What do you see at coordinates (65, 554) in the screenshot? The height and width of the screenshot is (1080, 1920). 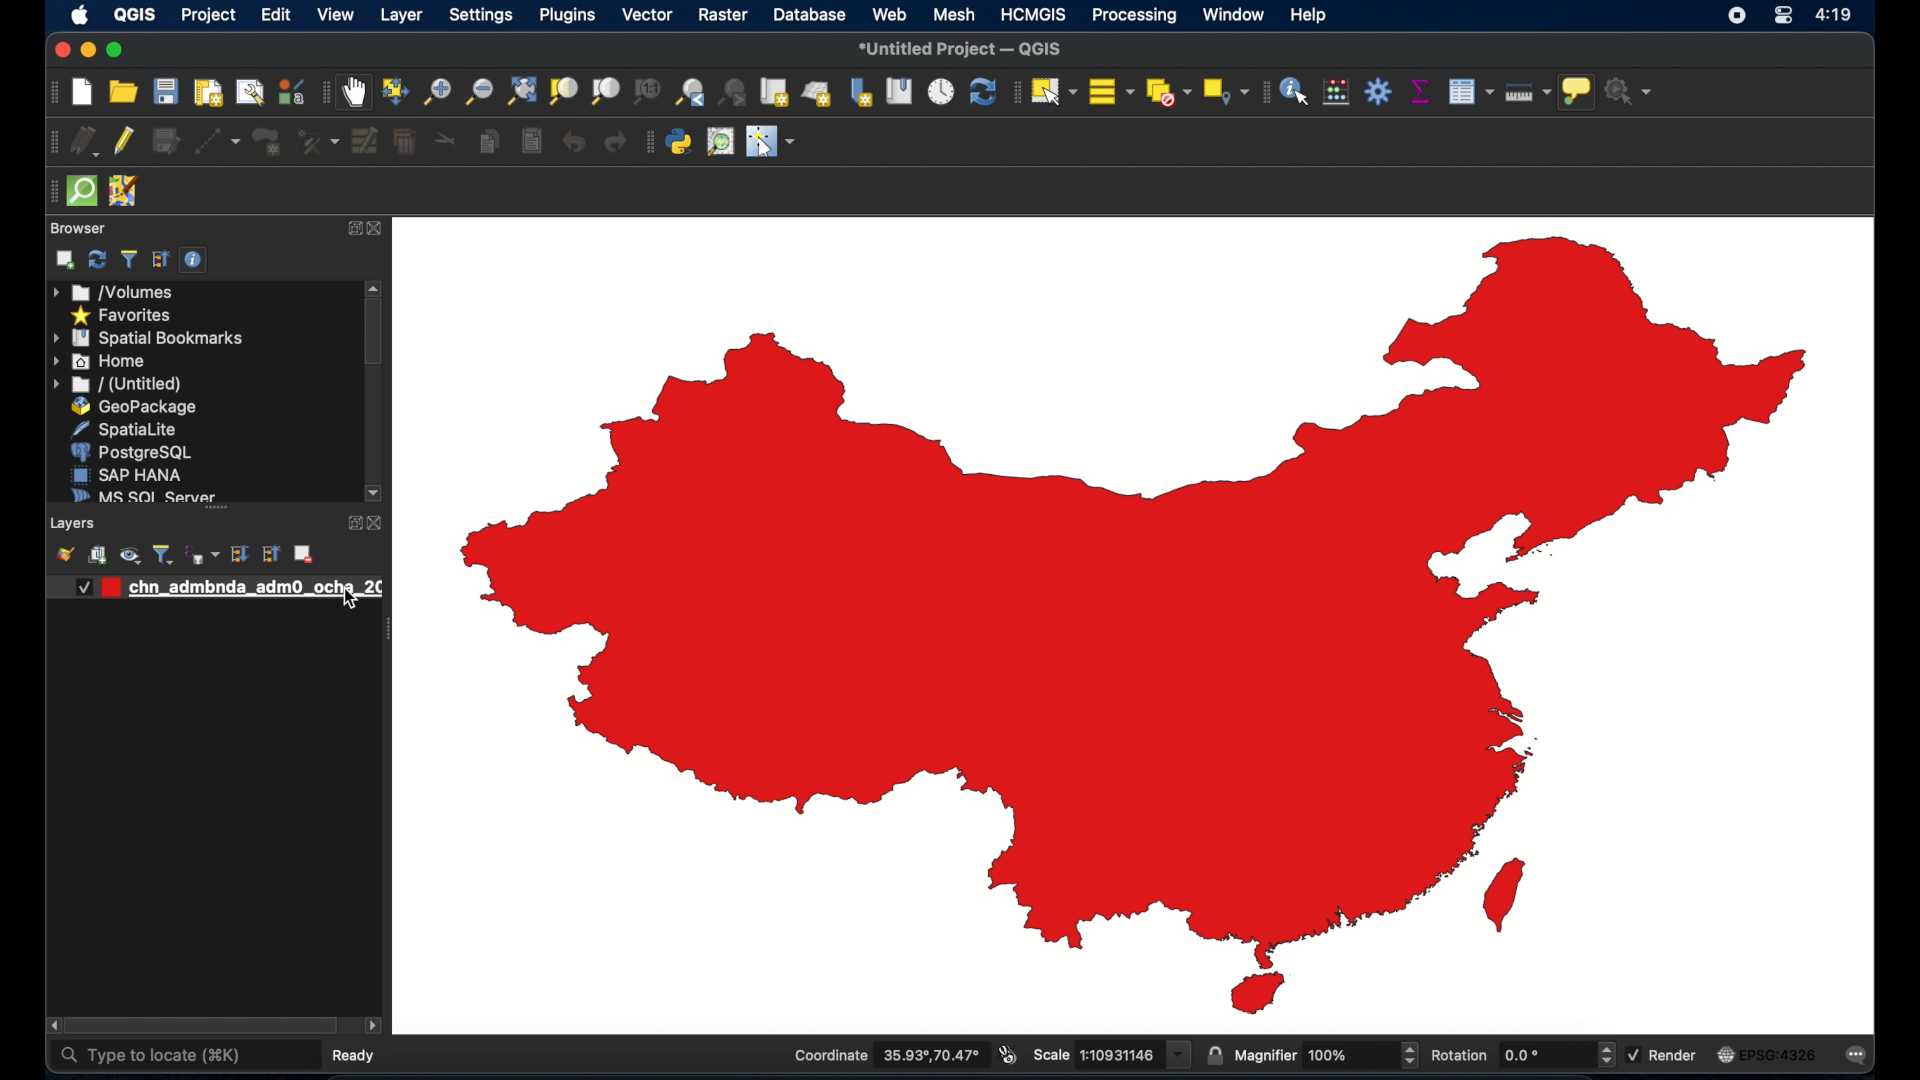 I see `open layer styling panel` at bounding box center [65, 554].